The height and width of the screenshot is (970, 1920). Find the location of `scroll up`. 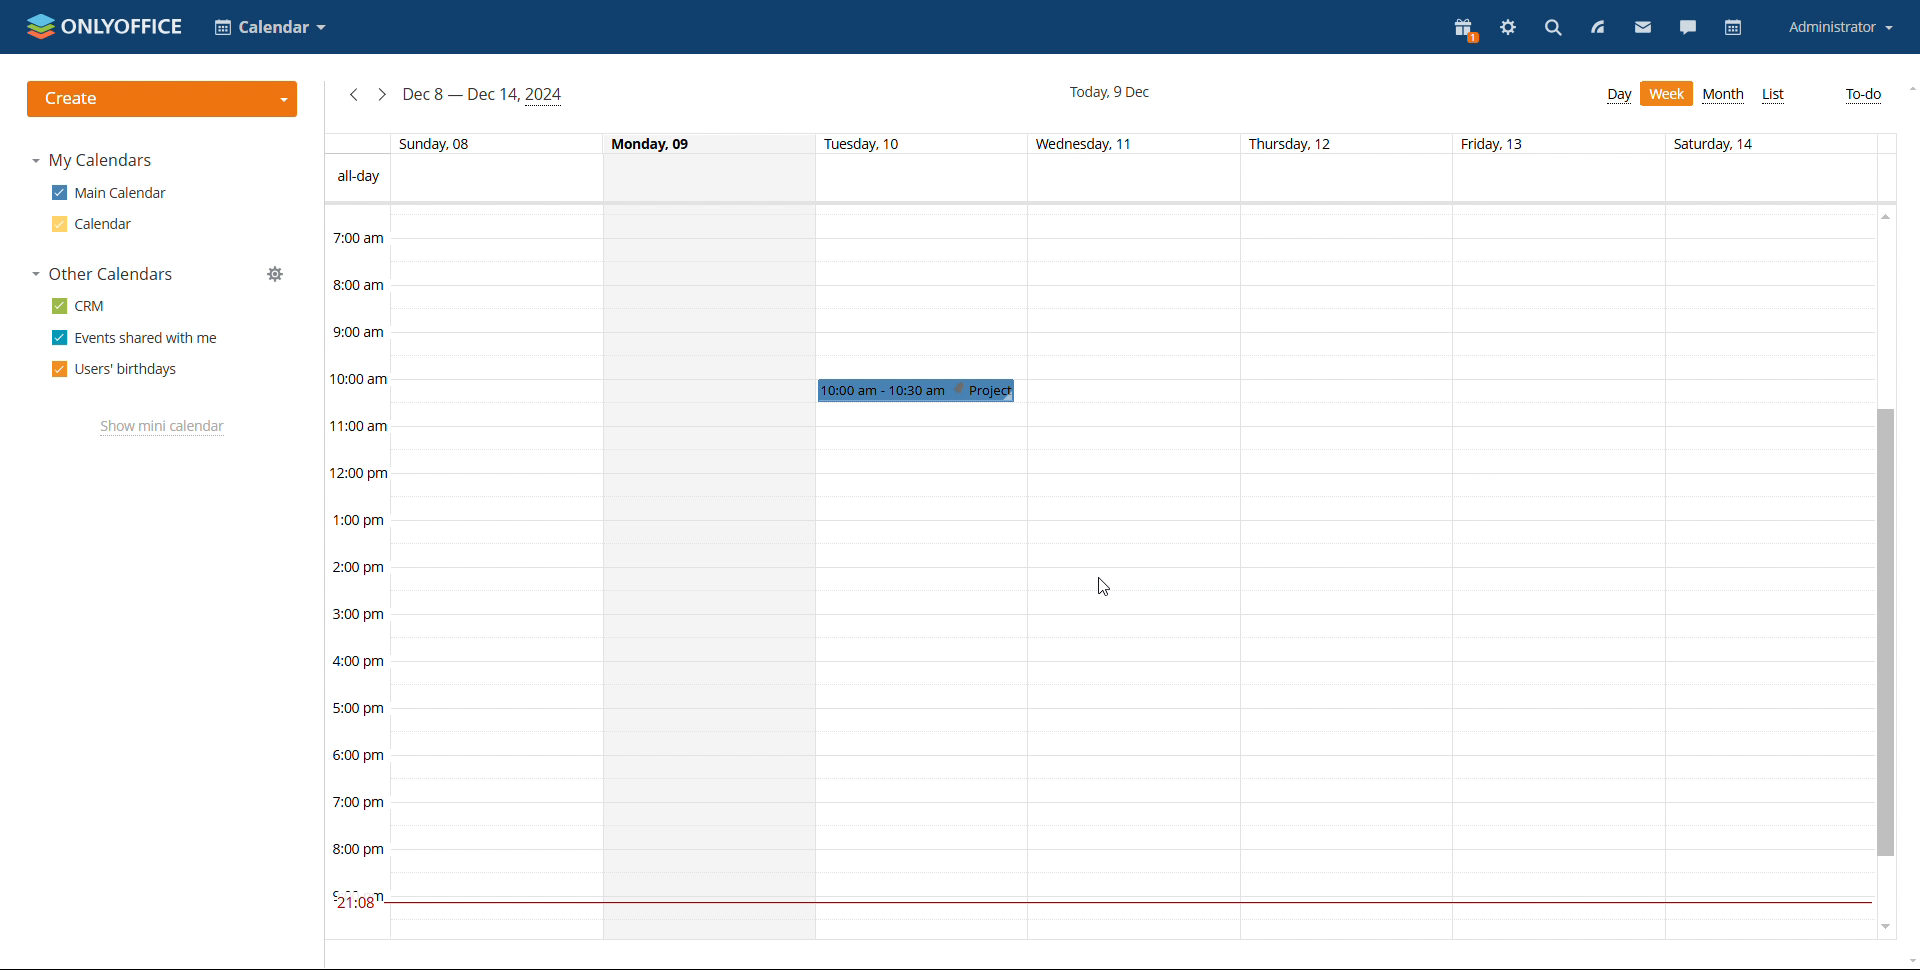

scroll up is located at coordinates (1908, 89).